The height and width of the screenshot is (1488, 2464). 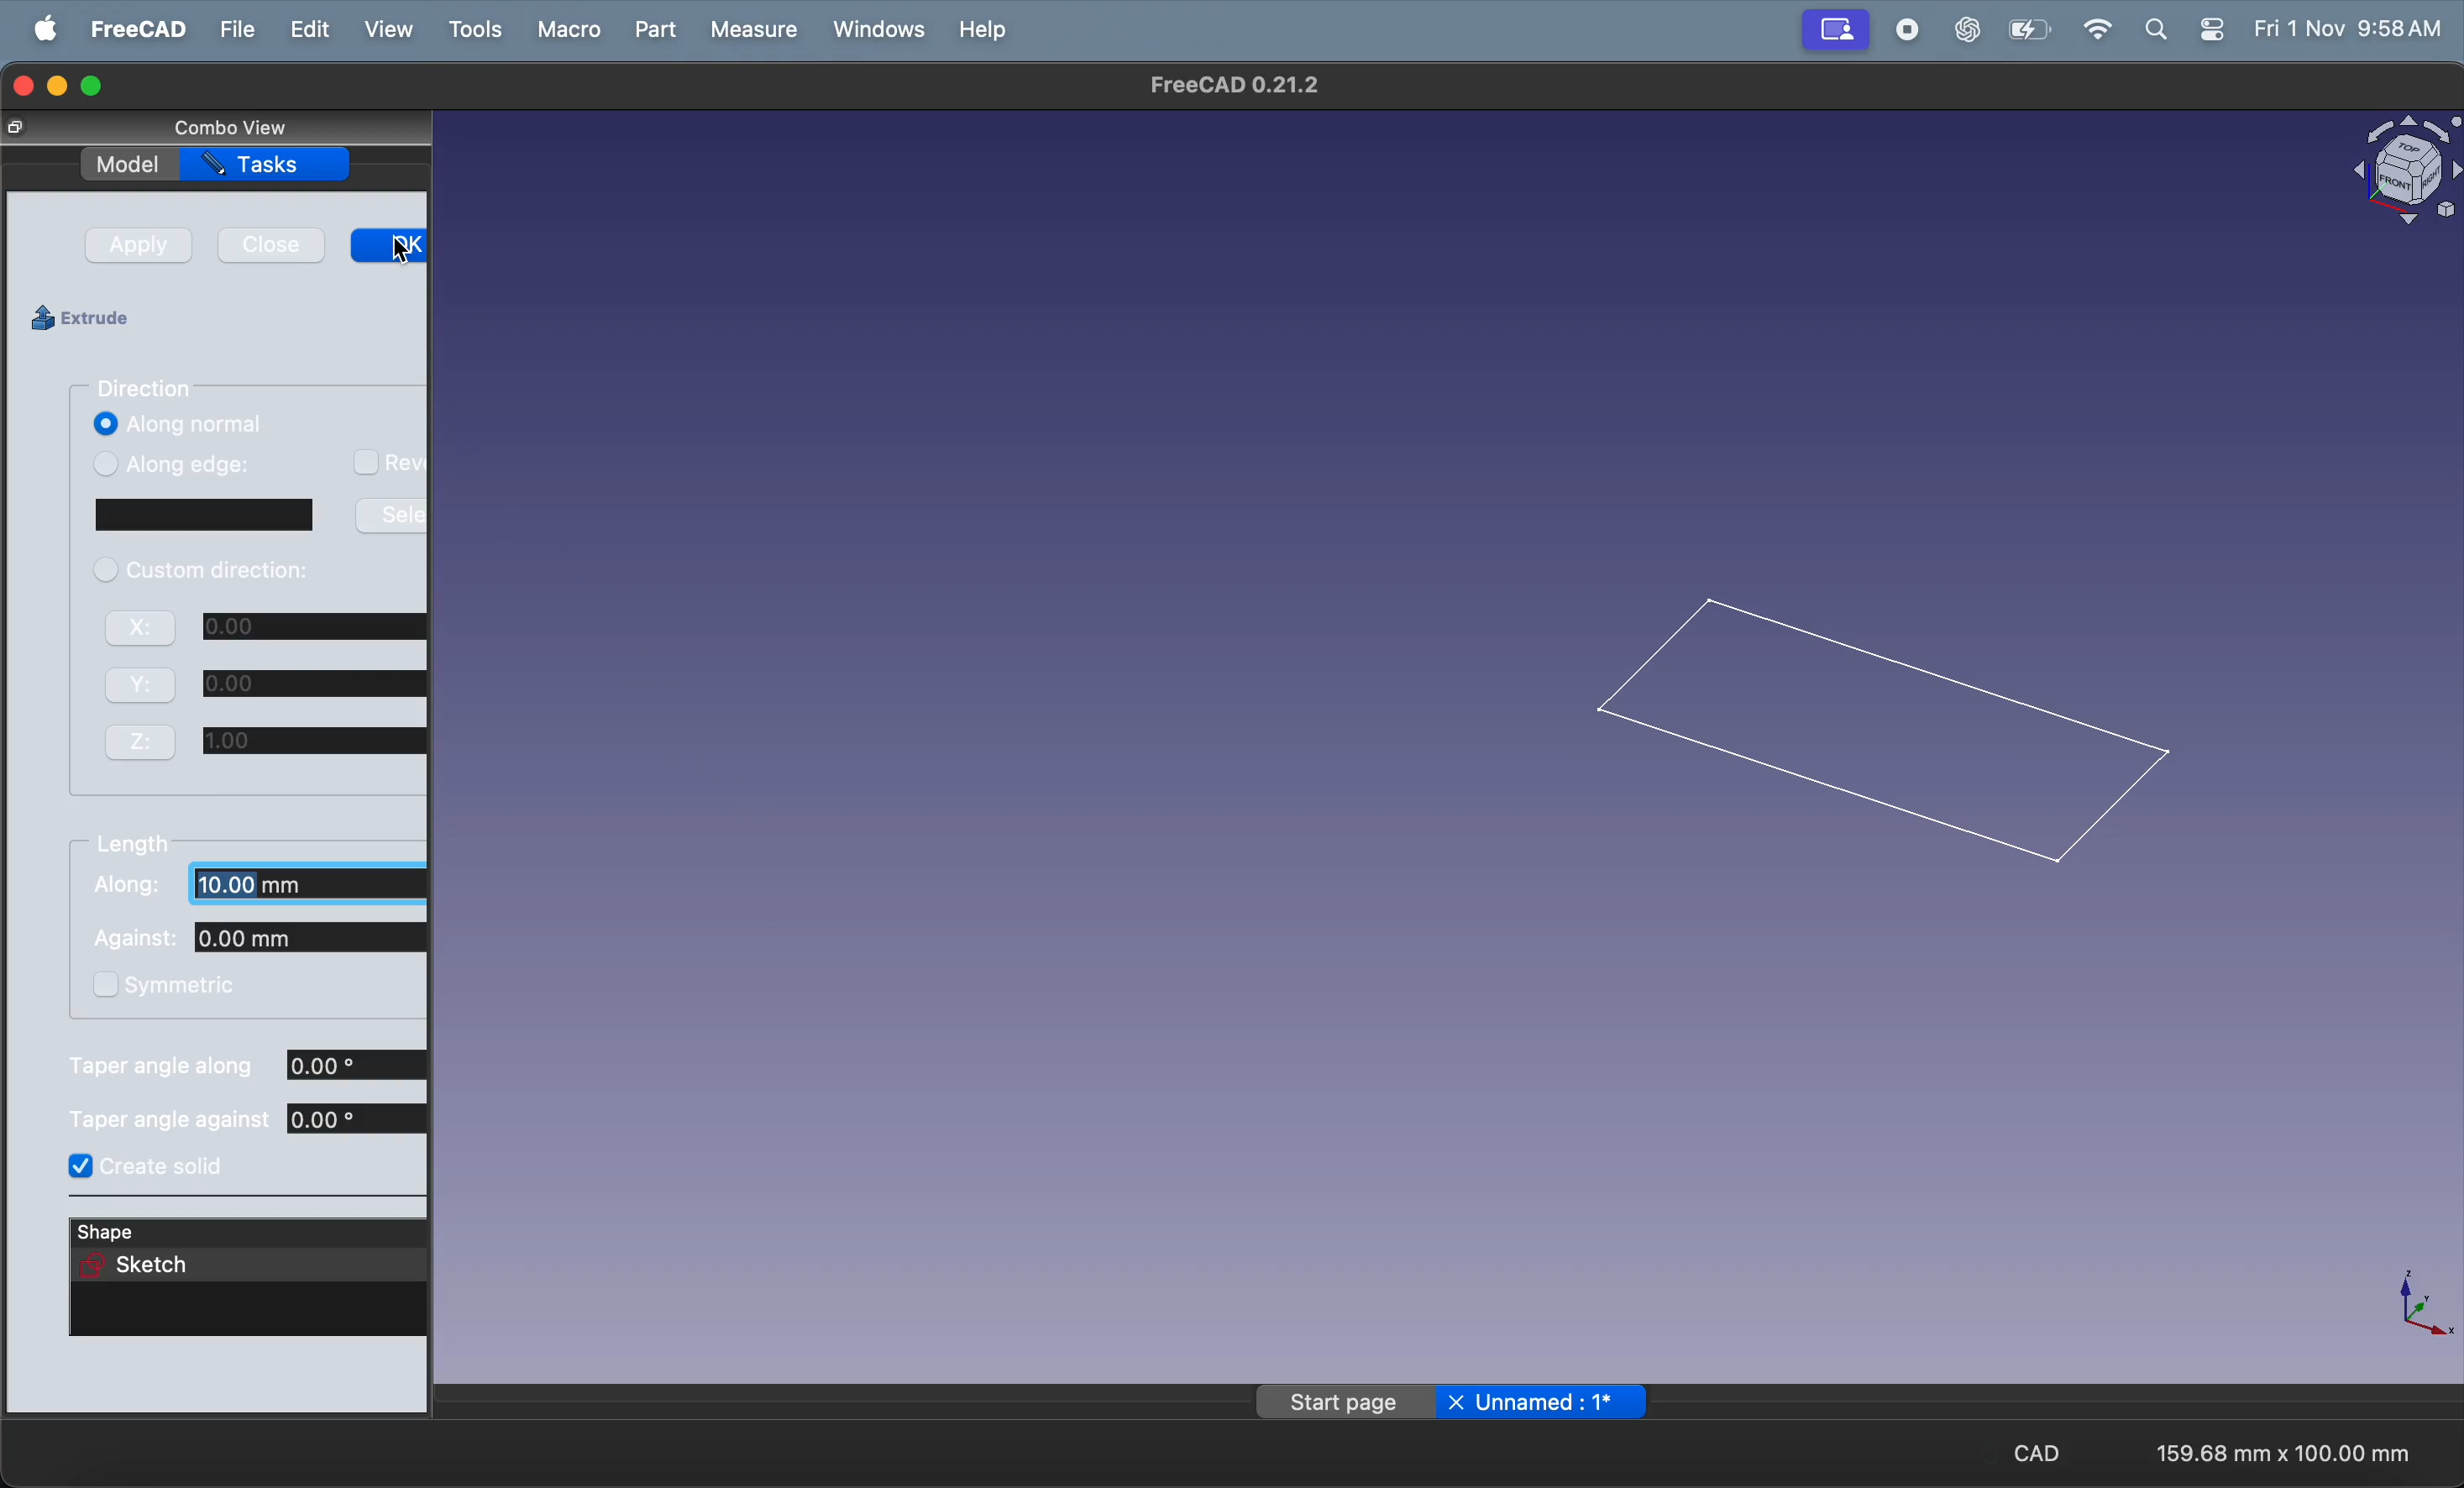 I want to click on macro, so click(x=561, y=30).